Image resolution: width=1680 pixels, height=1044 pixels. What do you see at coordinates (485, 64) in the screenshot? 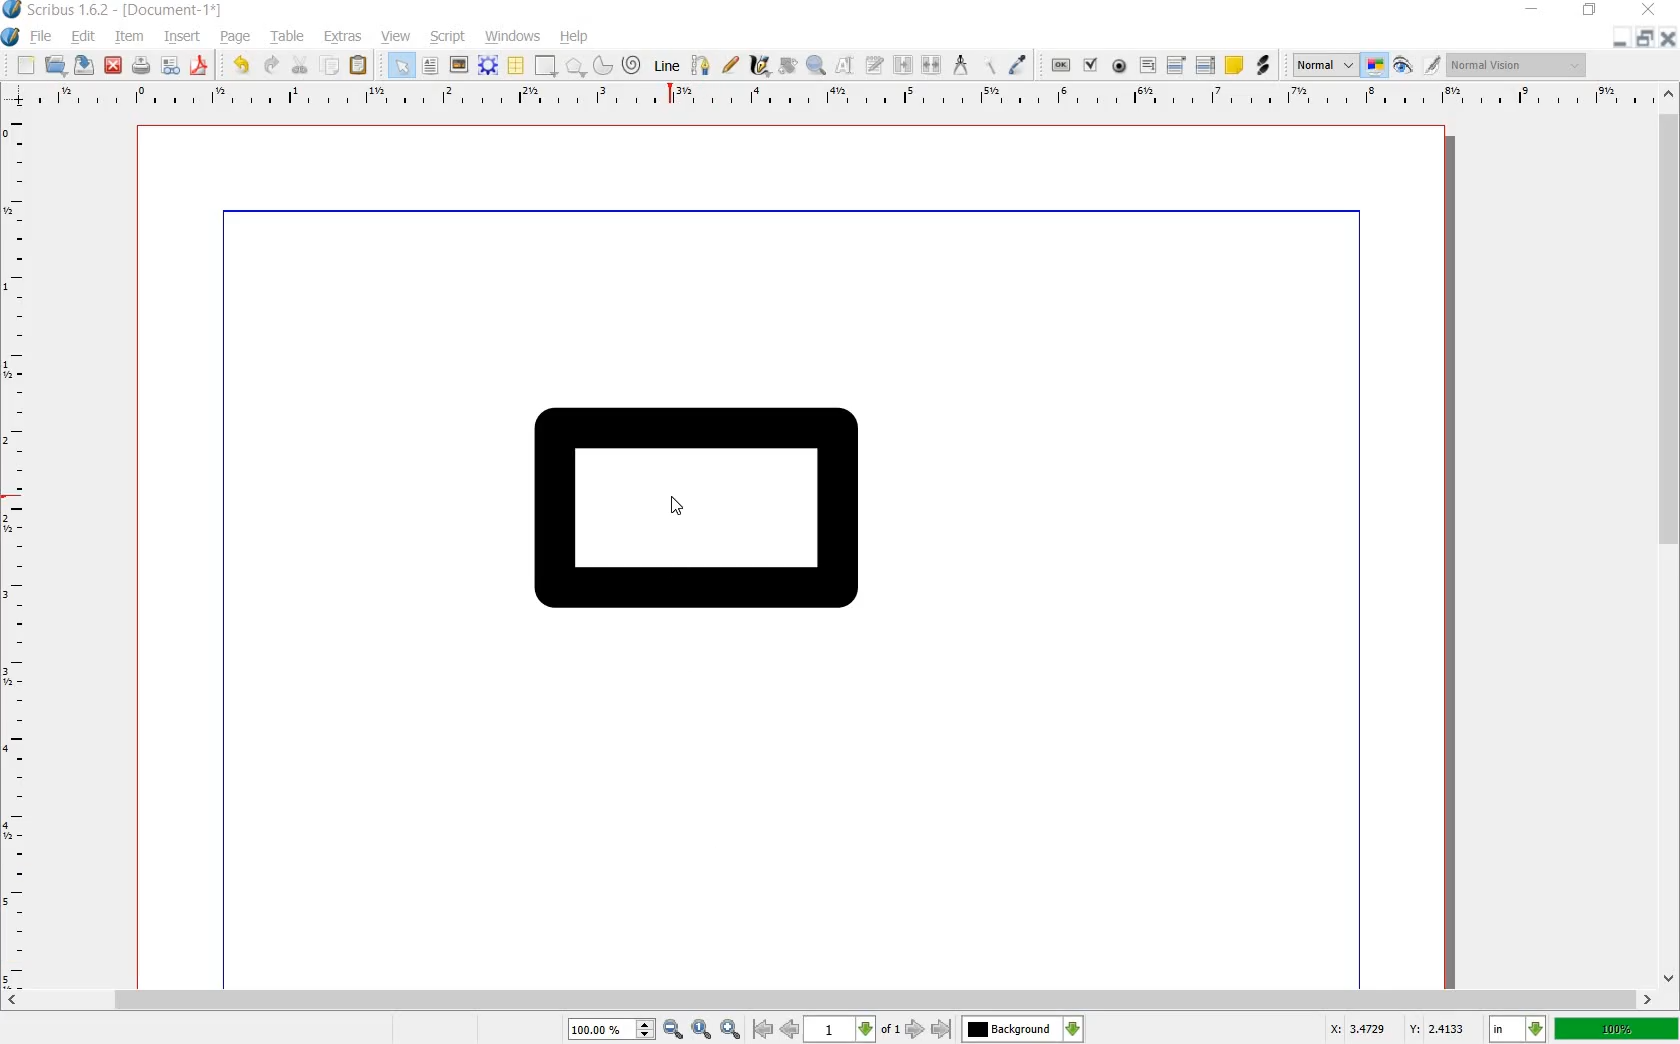
I see `render frame` at bounding box center [485, 64].